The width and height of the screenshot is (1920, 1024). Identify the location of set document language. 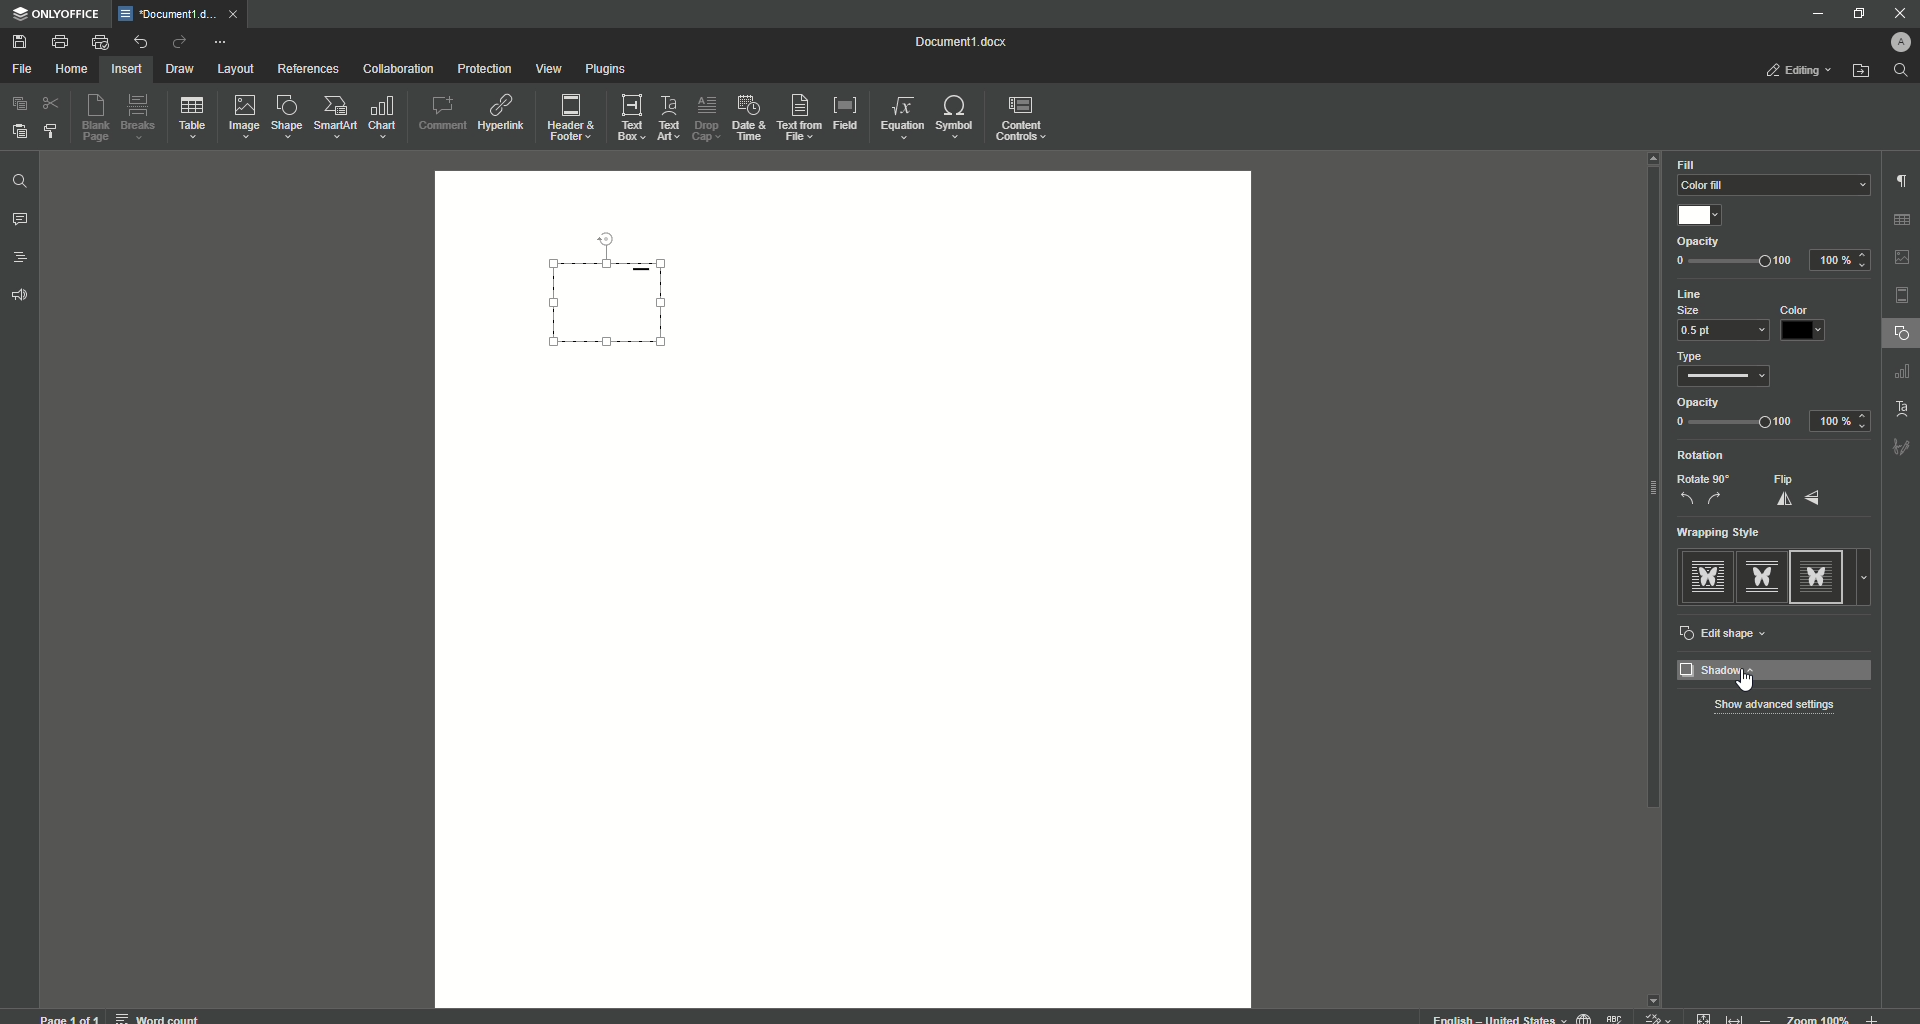
(1584, 1016).